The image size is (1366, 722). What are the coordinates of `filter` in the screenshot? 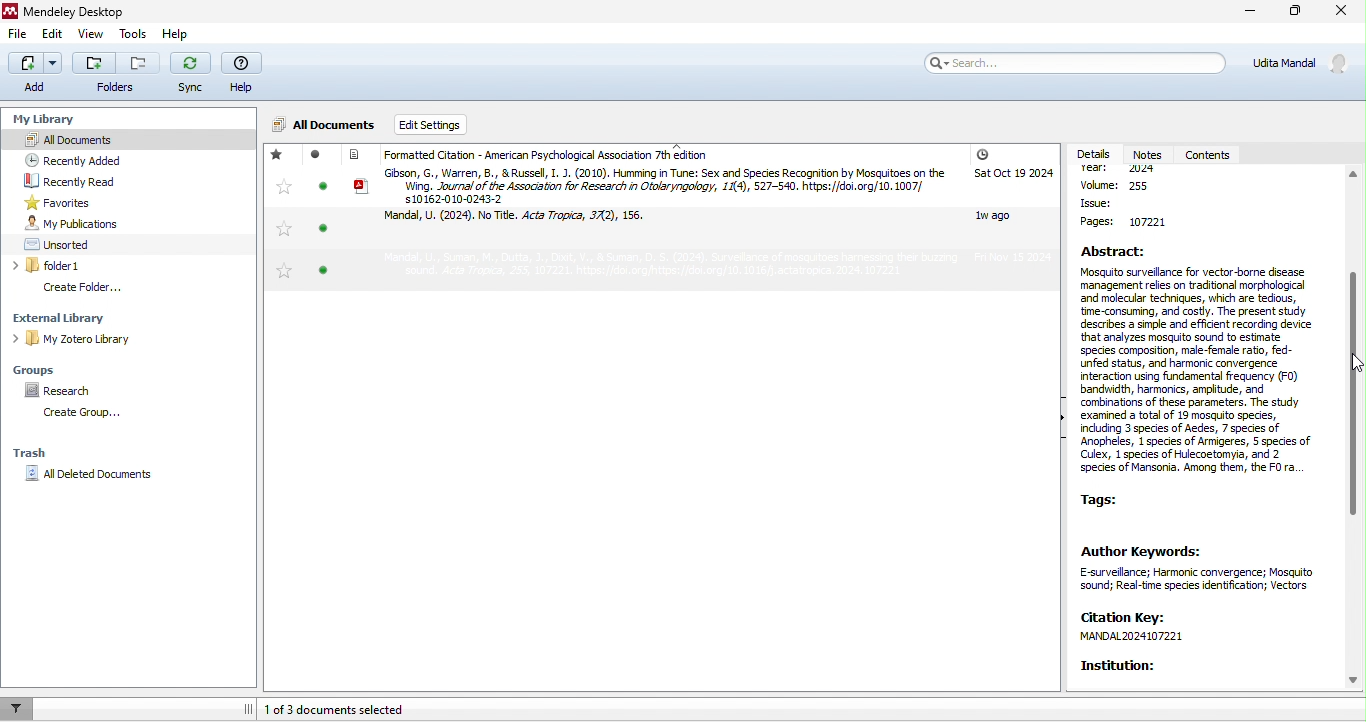 It's located at (18, 708).